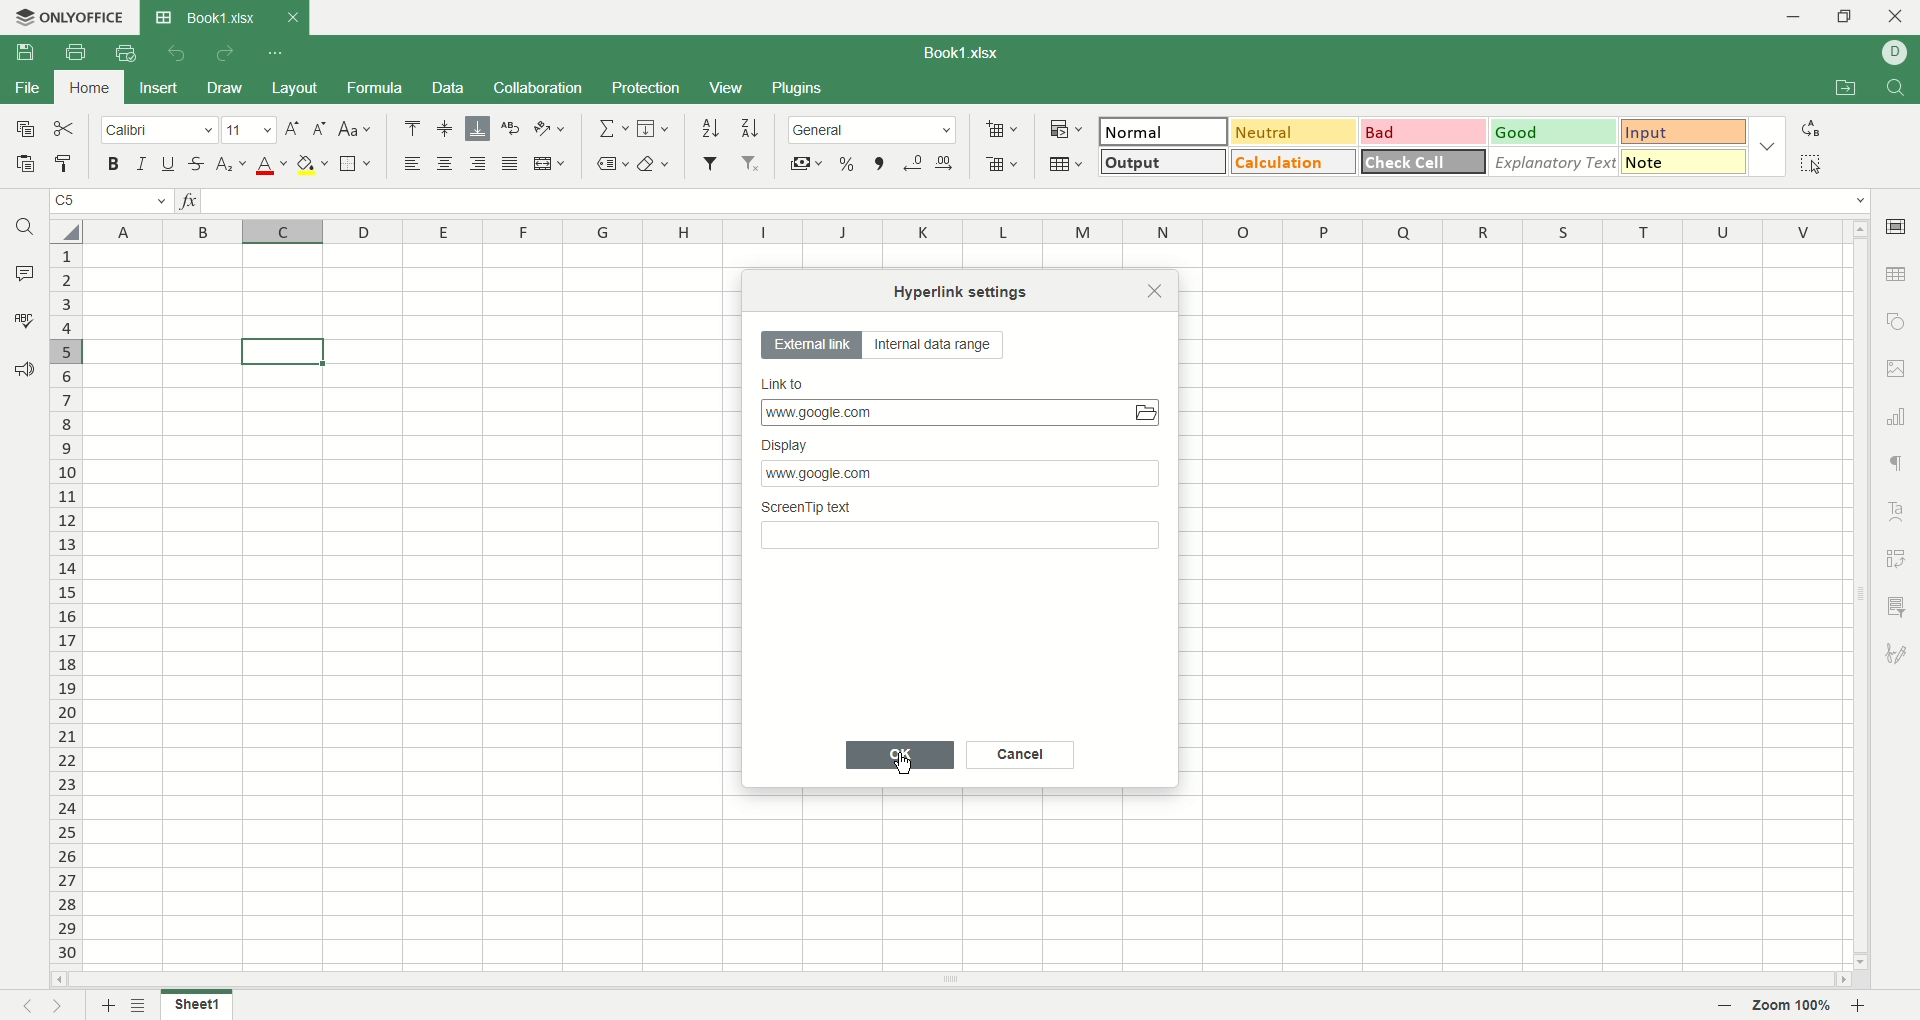 This screenshot has height=1020, width=1920. Describe the element at coordinates (65, 164) in the screenshot. I see `copy style` at that location.